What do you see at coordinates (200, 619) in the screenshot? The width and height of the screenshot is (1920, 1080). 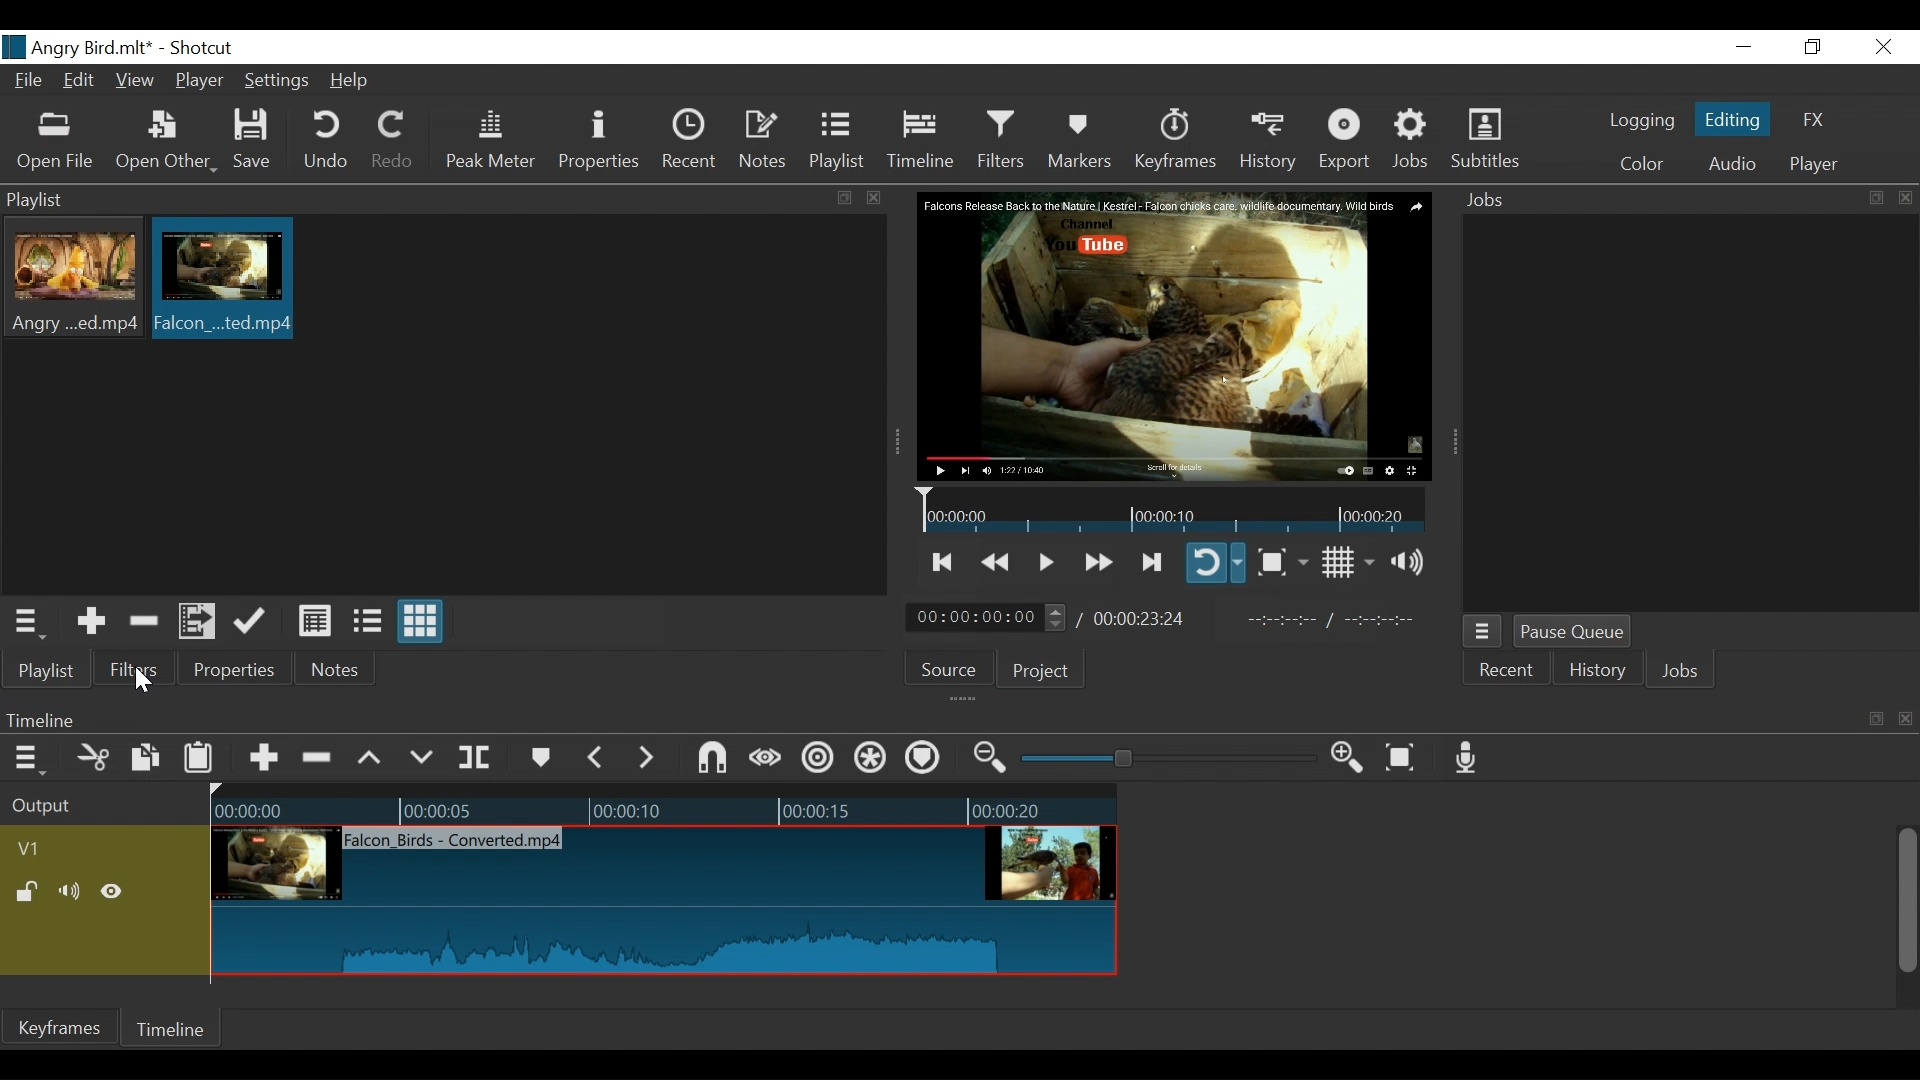 I see `Add files to the playlist` at bounding box center [200, 619].